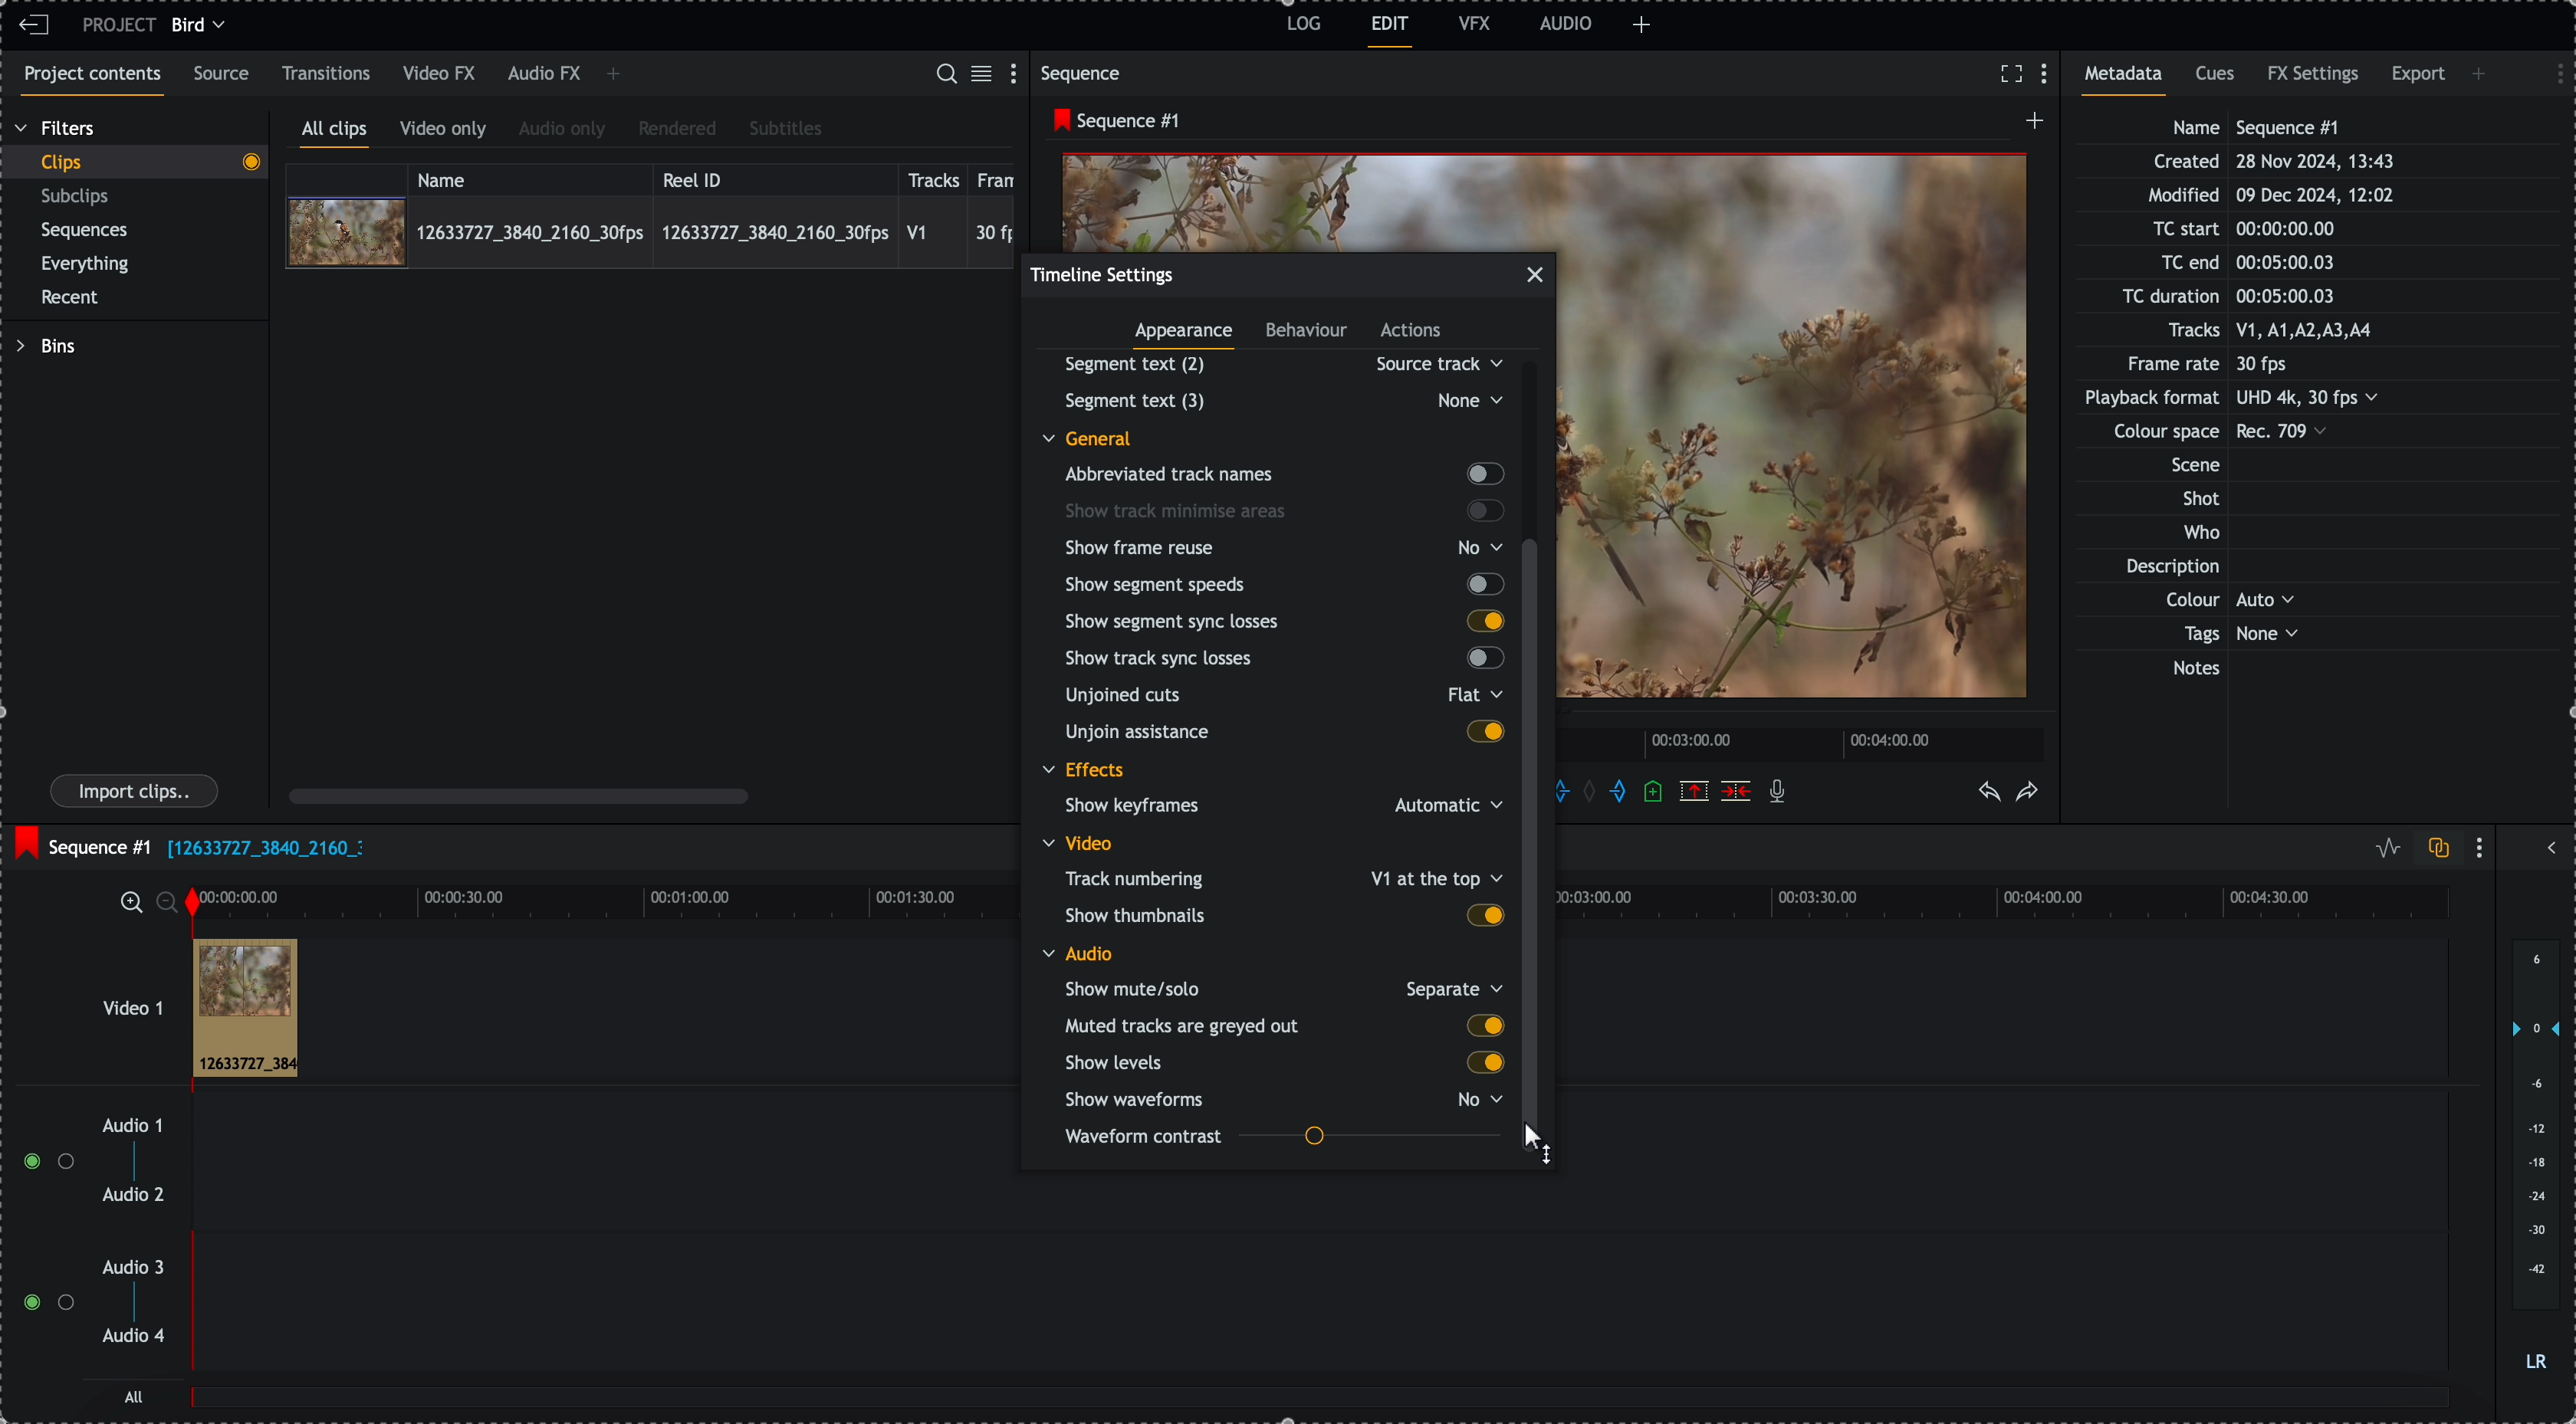 The image size is (2576, 1424). I want to click on timeline, so click(1805, 742).